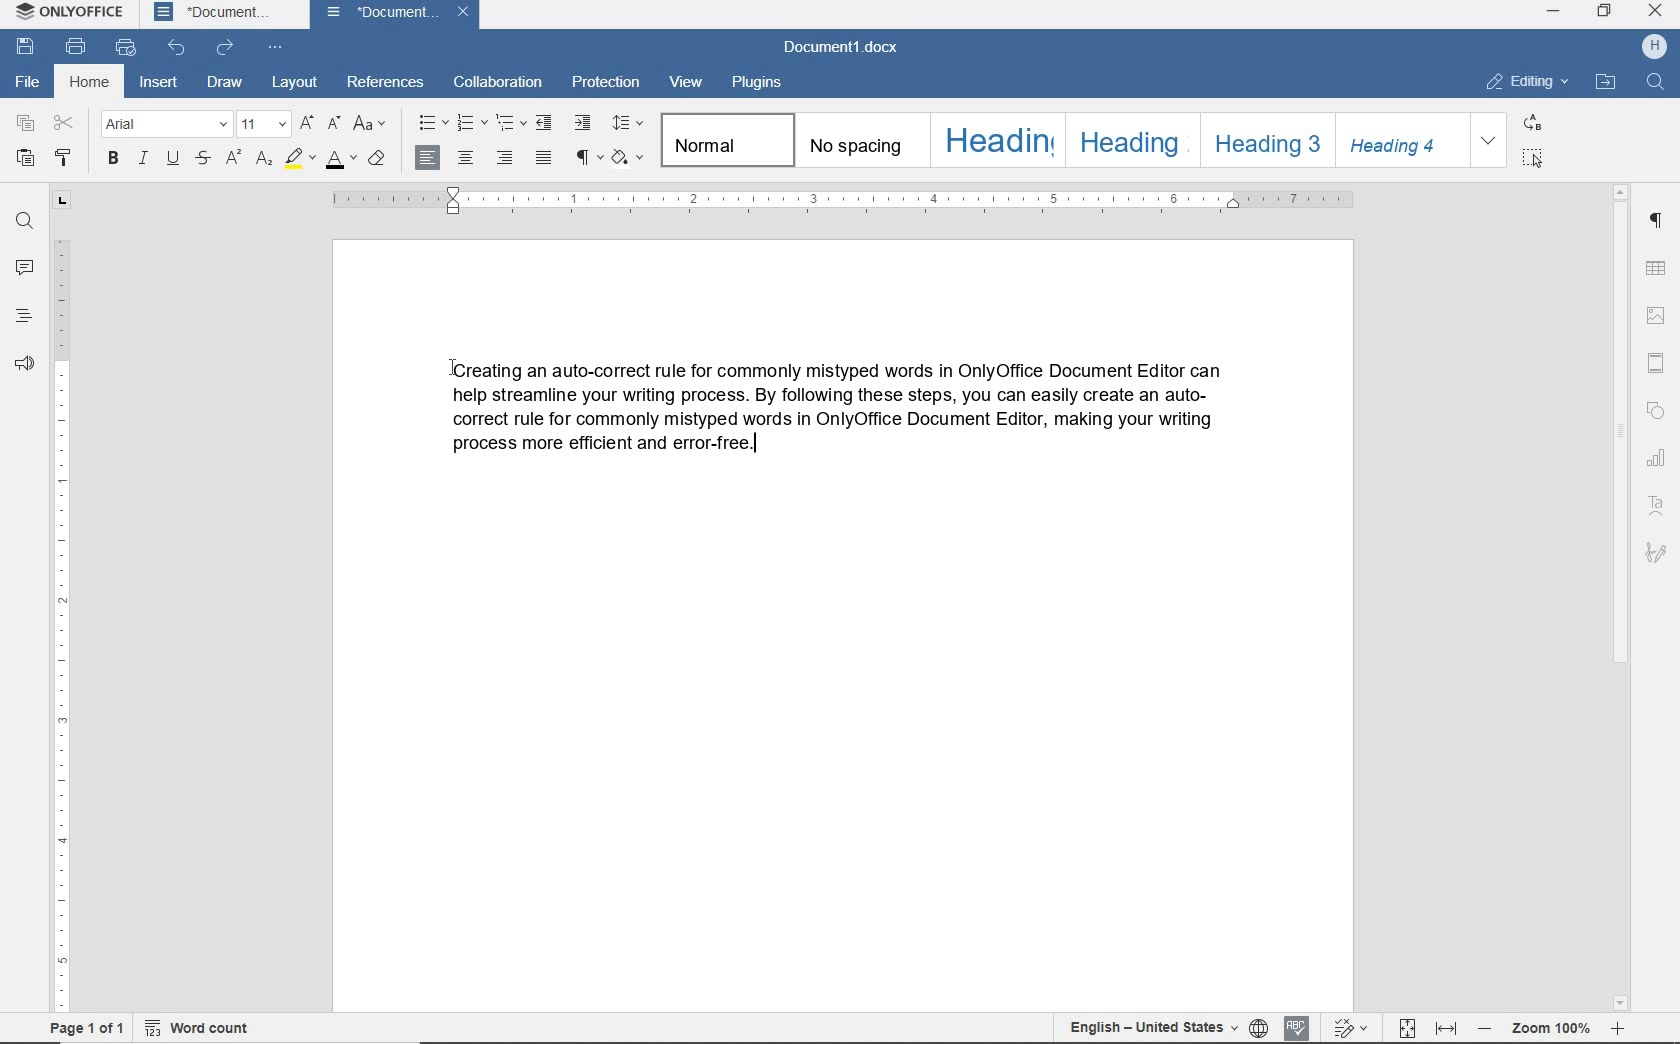  I want to click on replace, so click(1532, 124).